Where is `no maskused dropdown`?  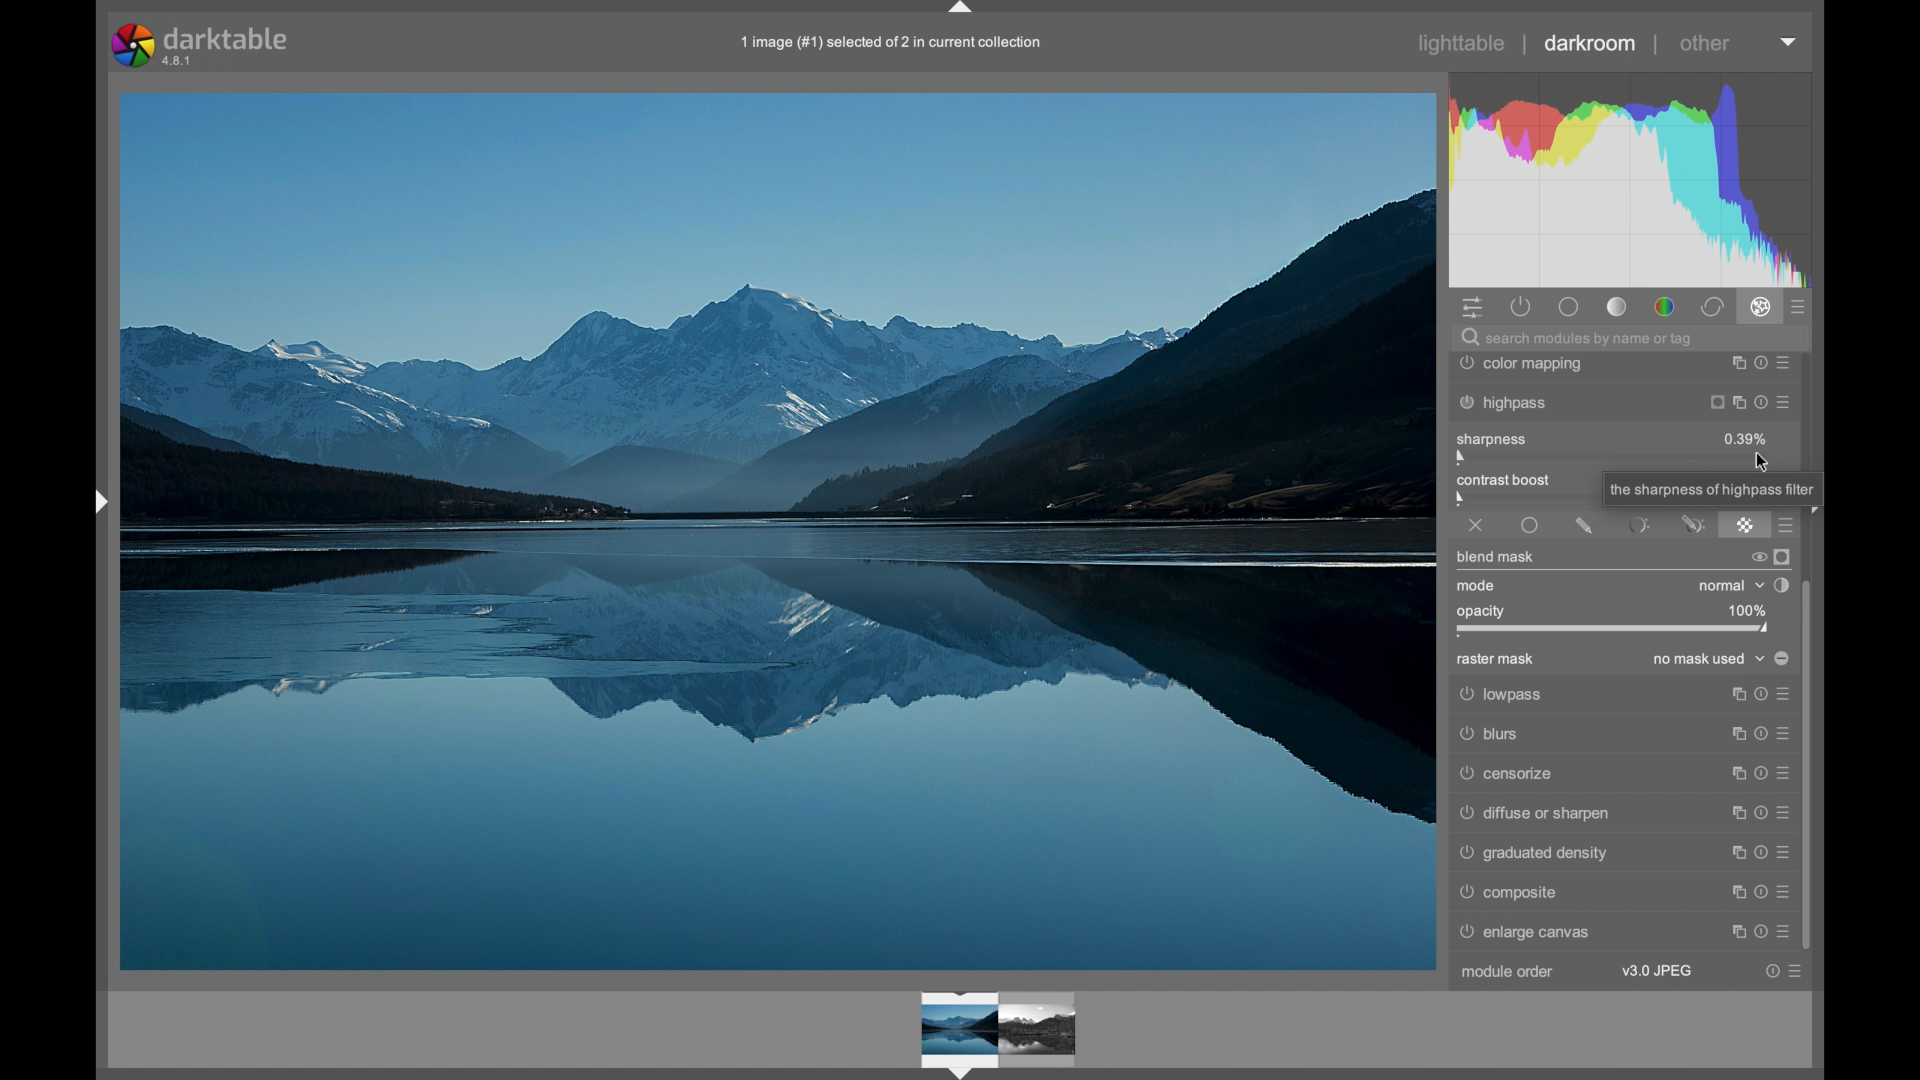
no maskused dropdown is located at coordinates (1710, 660).